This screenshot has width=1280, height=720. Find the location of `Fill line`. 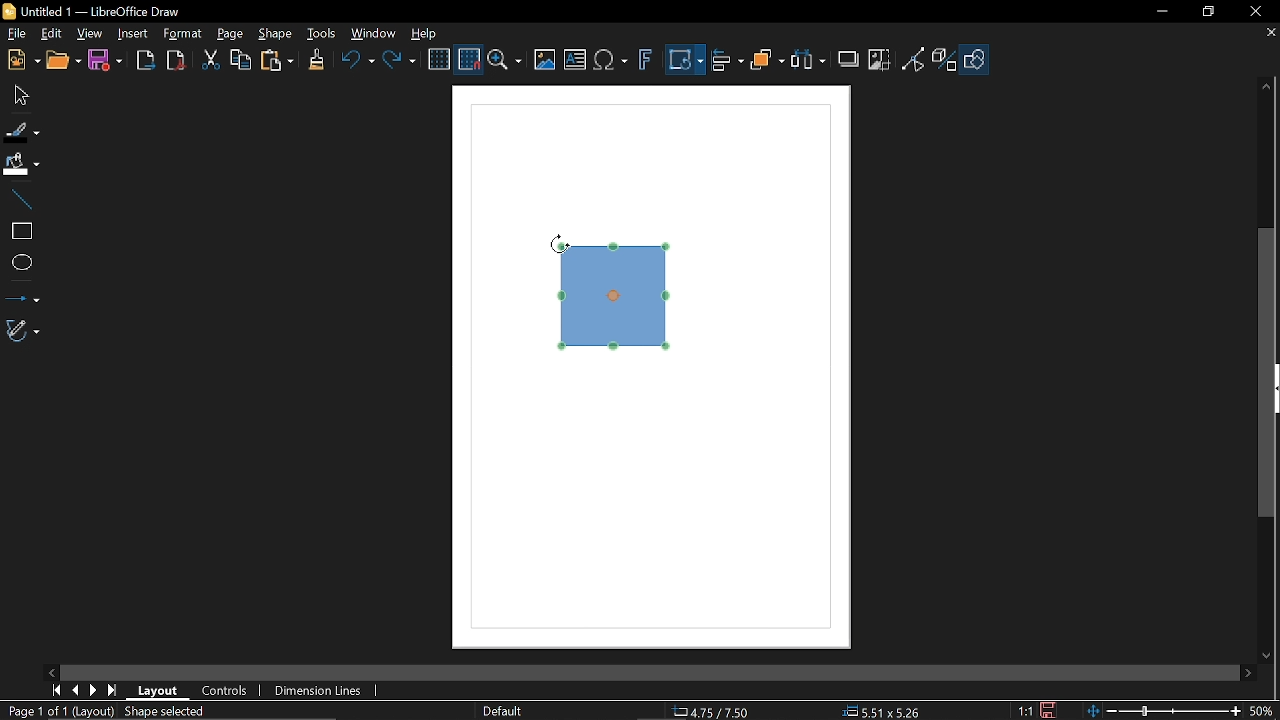

Fill line is located at coordinates (22, 129).